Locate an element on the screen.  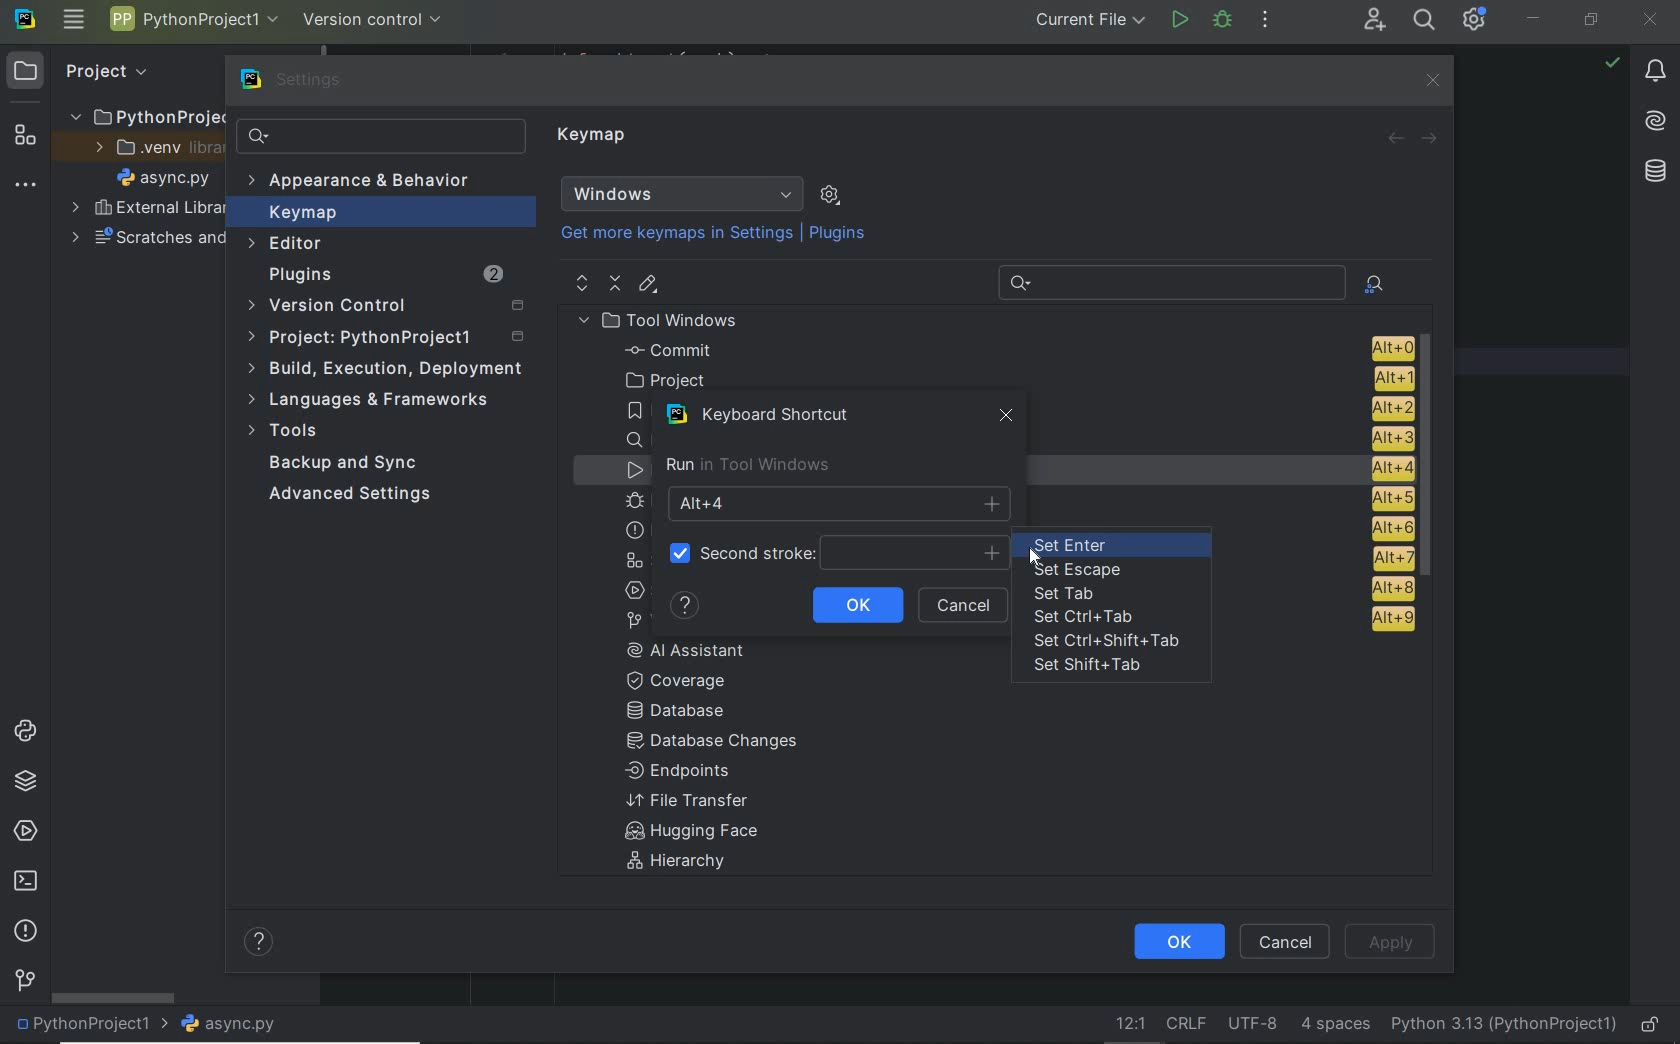
ok is located at coordinates (857, 603).